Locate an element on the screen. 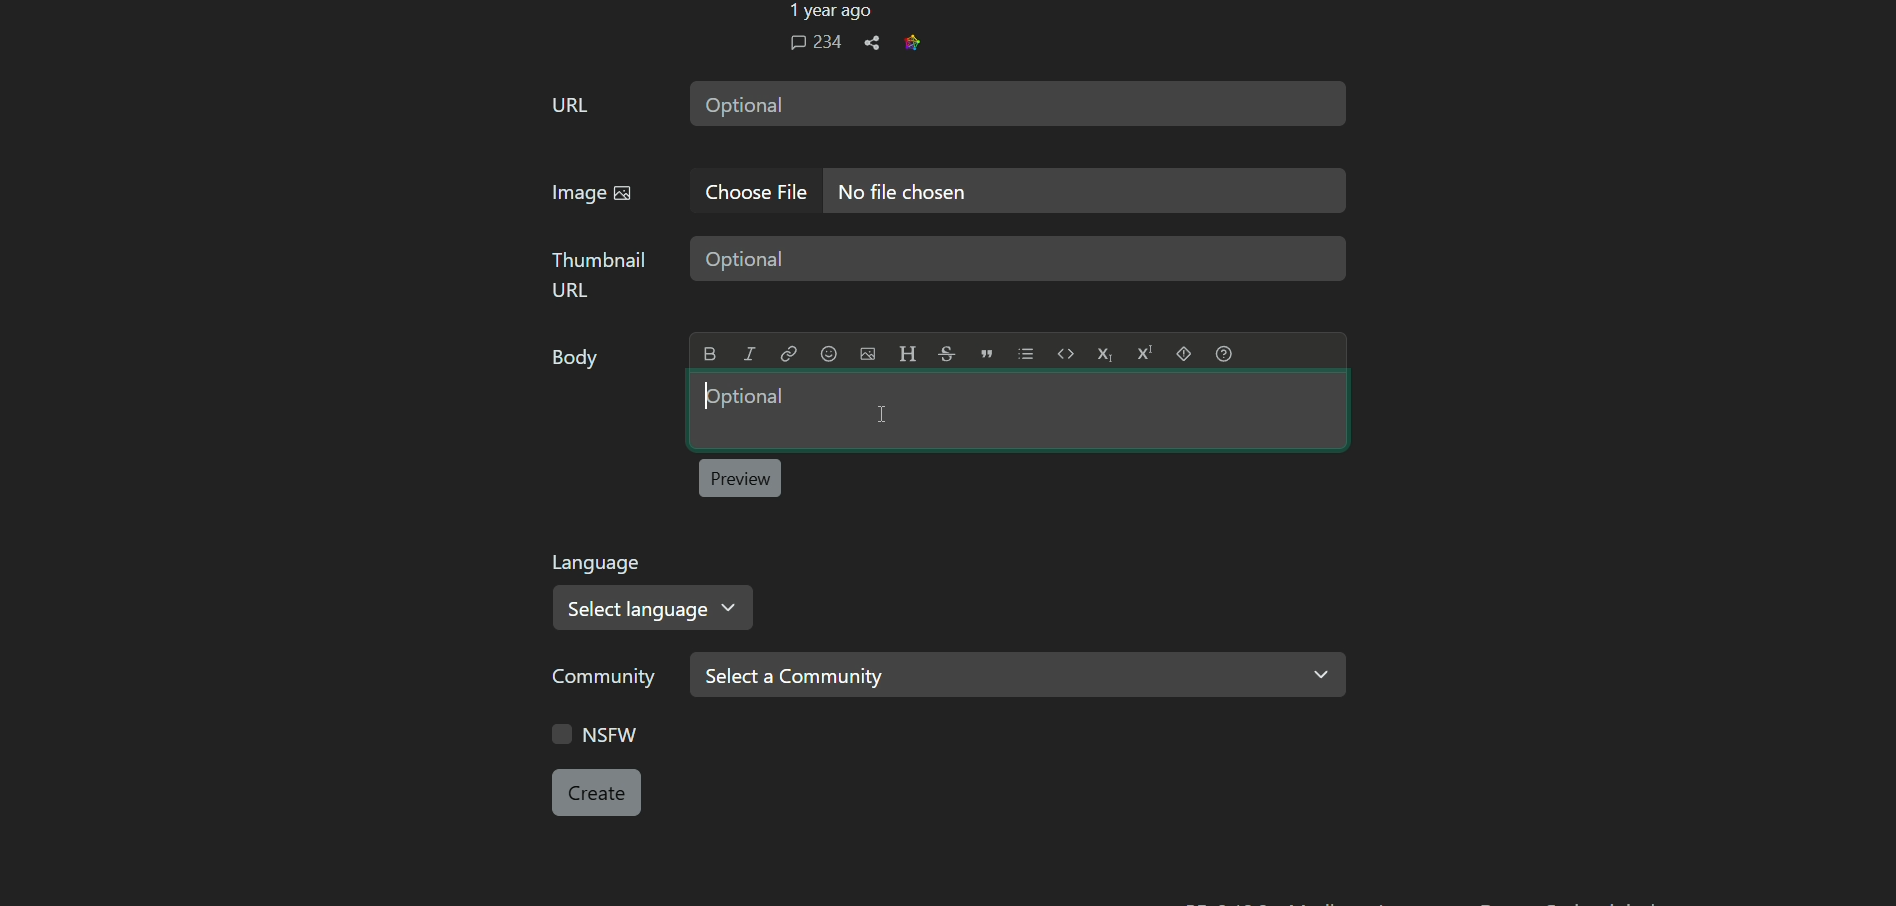  preview is located at coordinates (739, 478).